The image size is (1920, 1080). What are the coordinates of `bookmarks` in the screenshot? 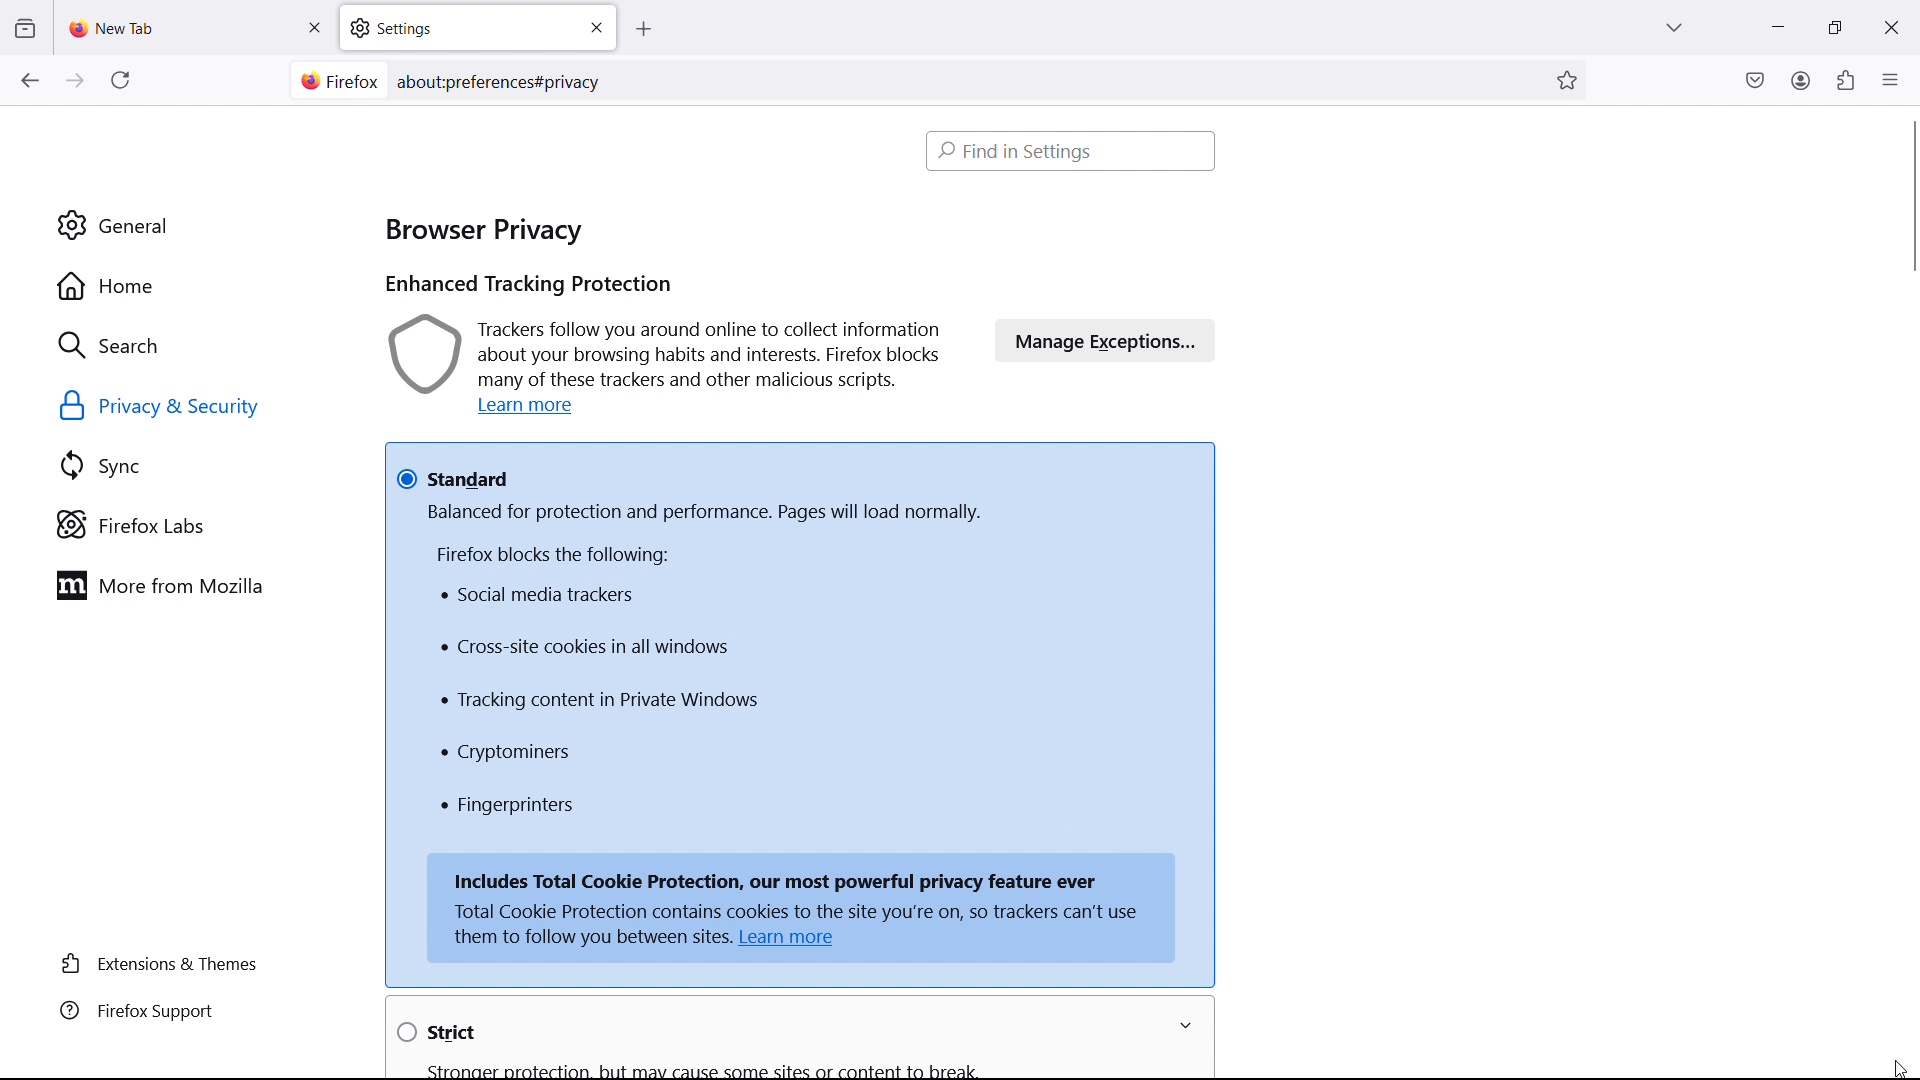 It's located at (1569, 79).